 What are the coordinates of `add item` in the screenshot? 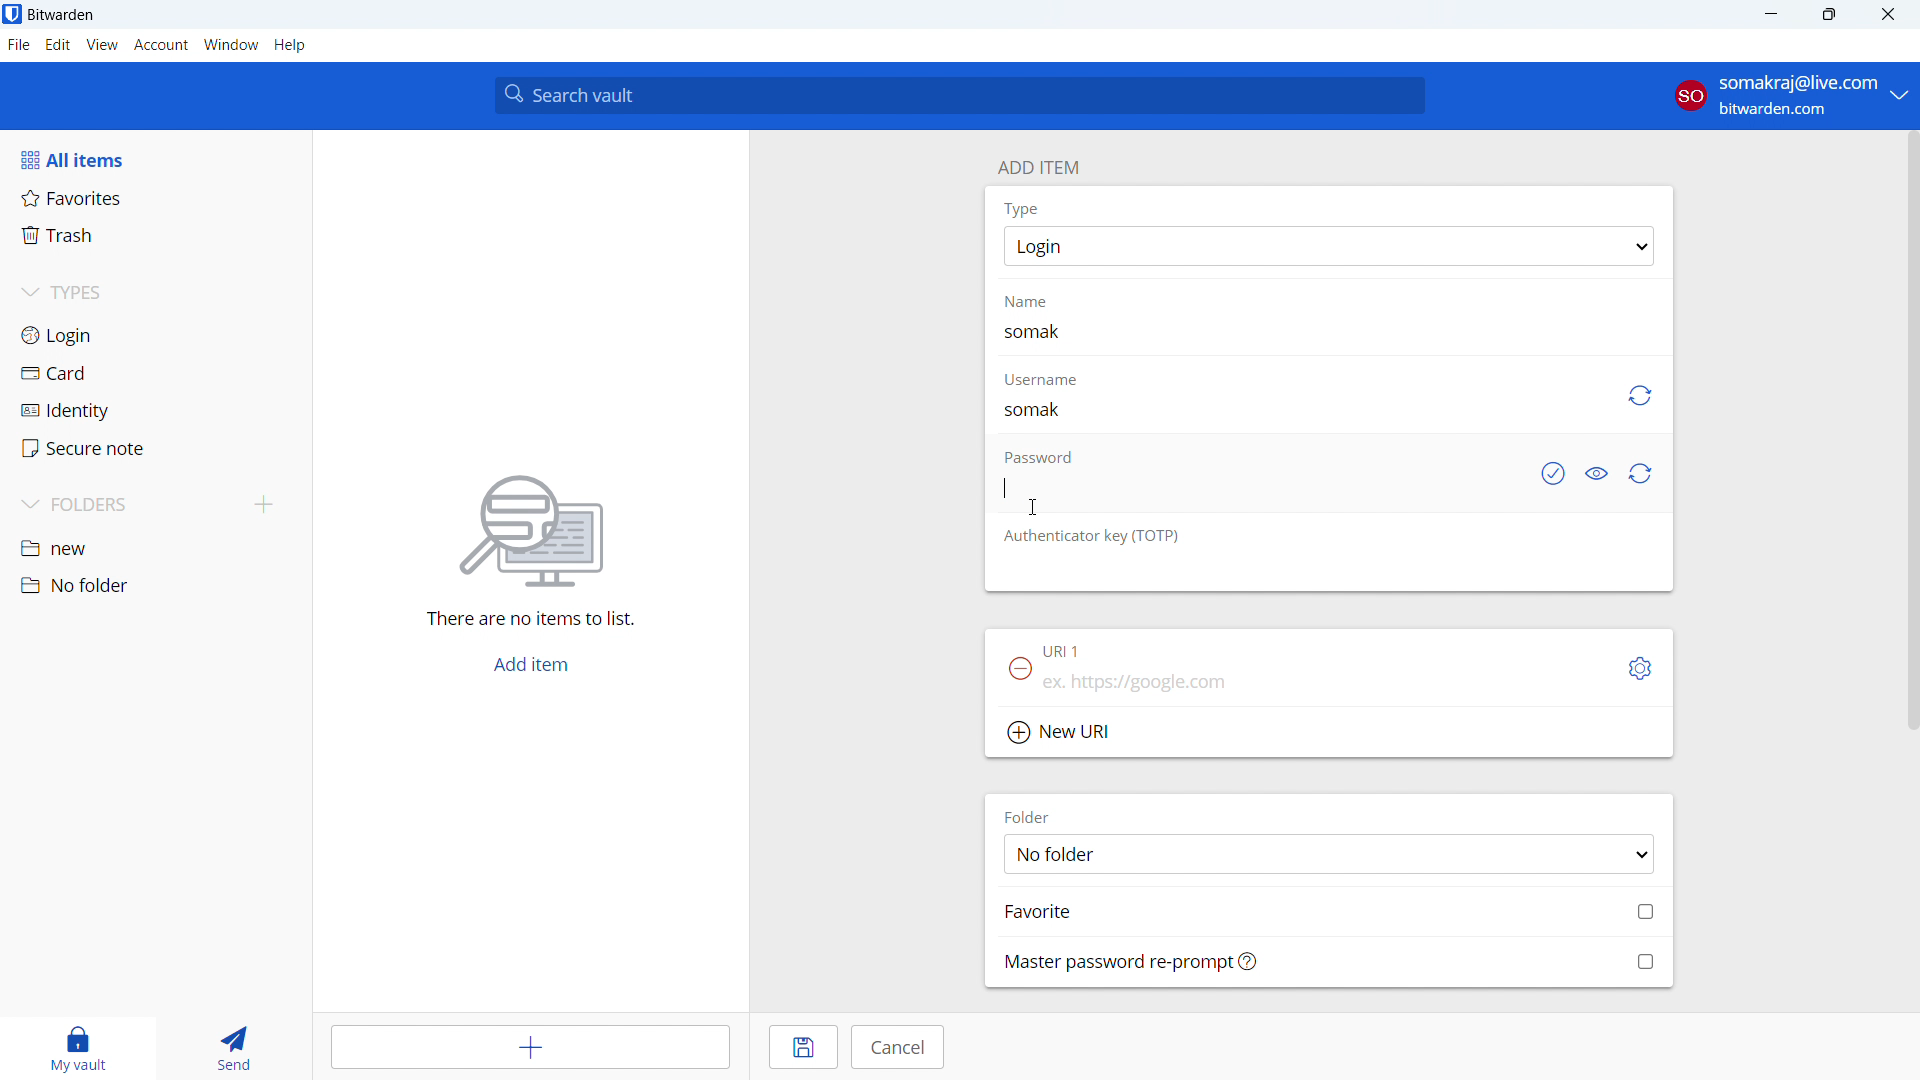 It's located at (534, 1047).